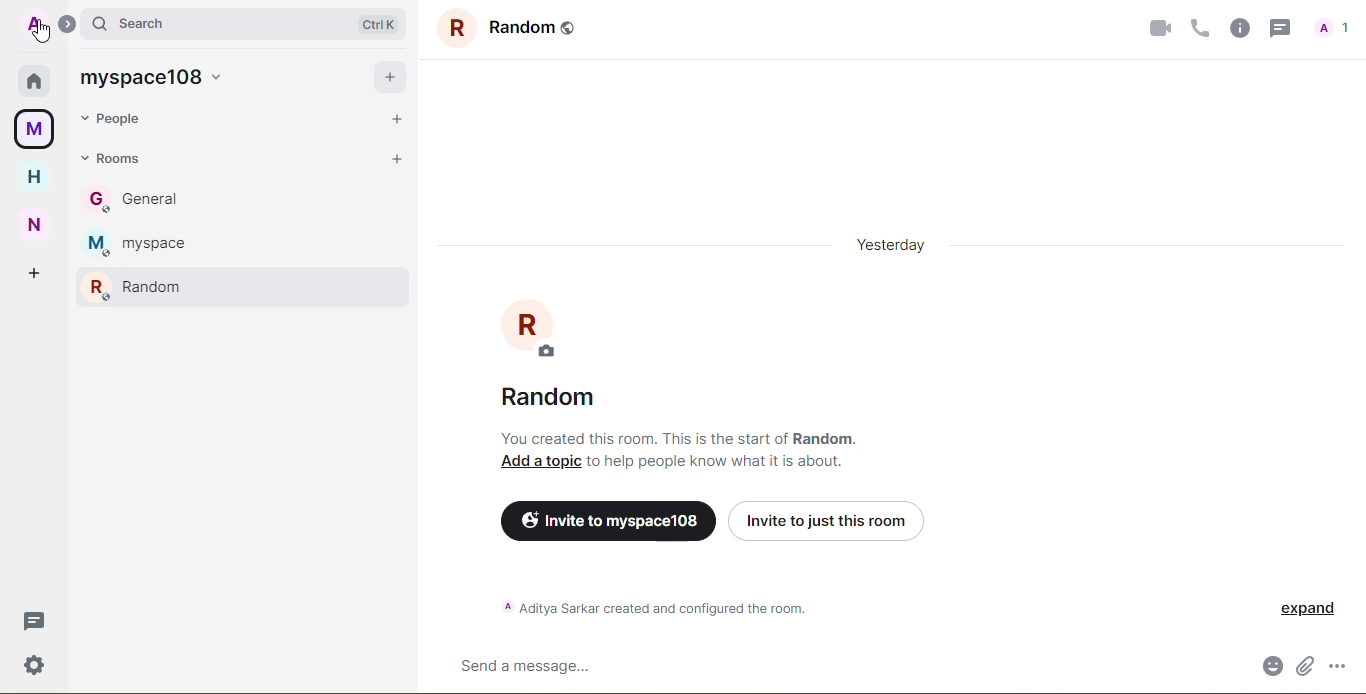 Image resolution: width=1366 pixels, height=694 pixels. What do you see at coordinates (1238, 27) in the screenshot?
I see `info` at bounding box center [1238, 27].